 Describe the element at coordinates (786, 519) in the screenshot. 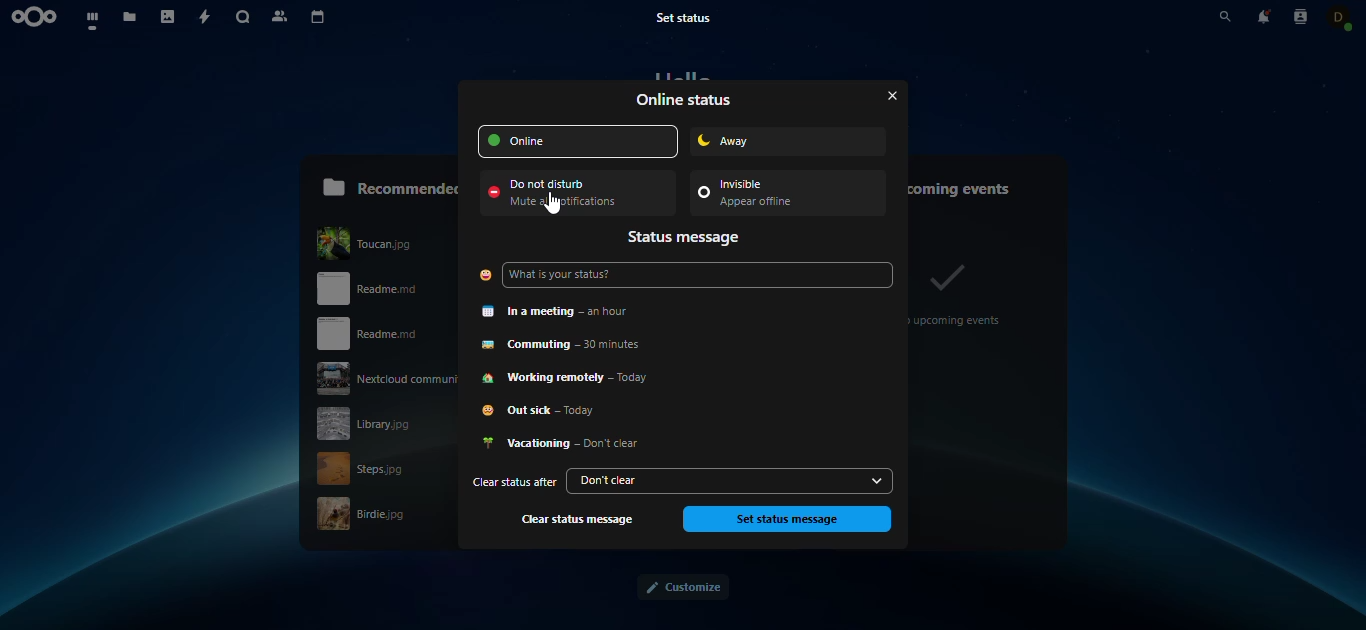

I see `set status message` at that location.